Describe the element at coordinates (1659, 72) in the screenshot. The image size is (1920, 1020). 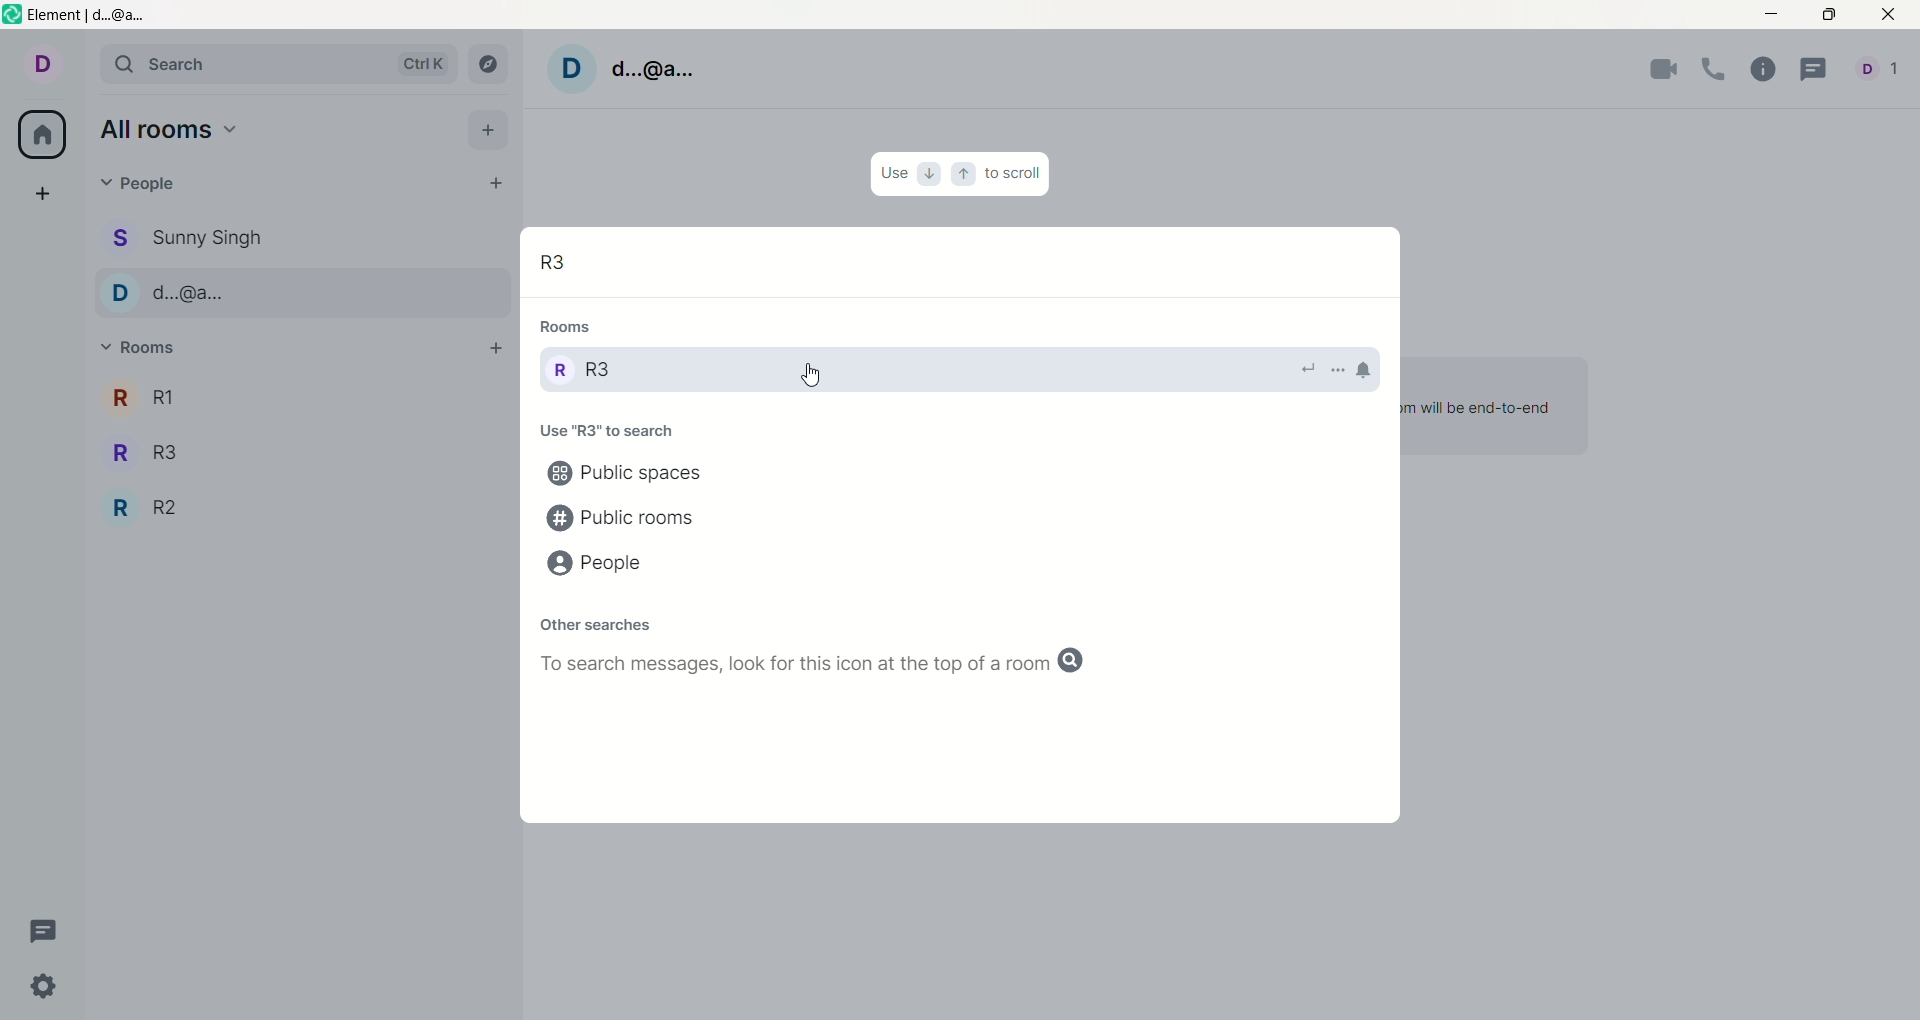
I see `video call` at that location.